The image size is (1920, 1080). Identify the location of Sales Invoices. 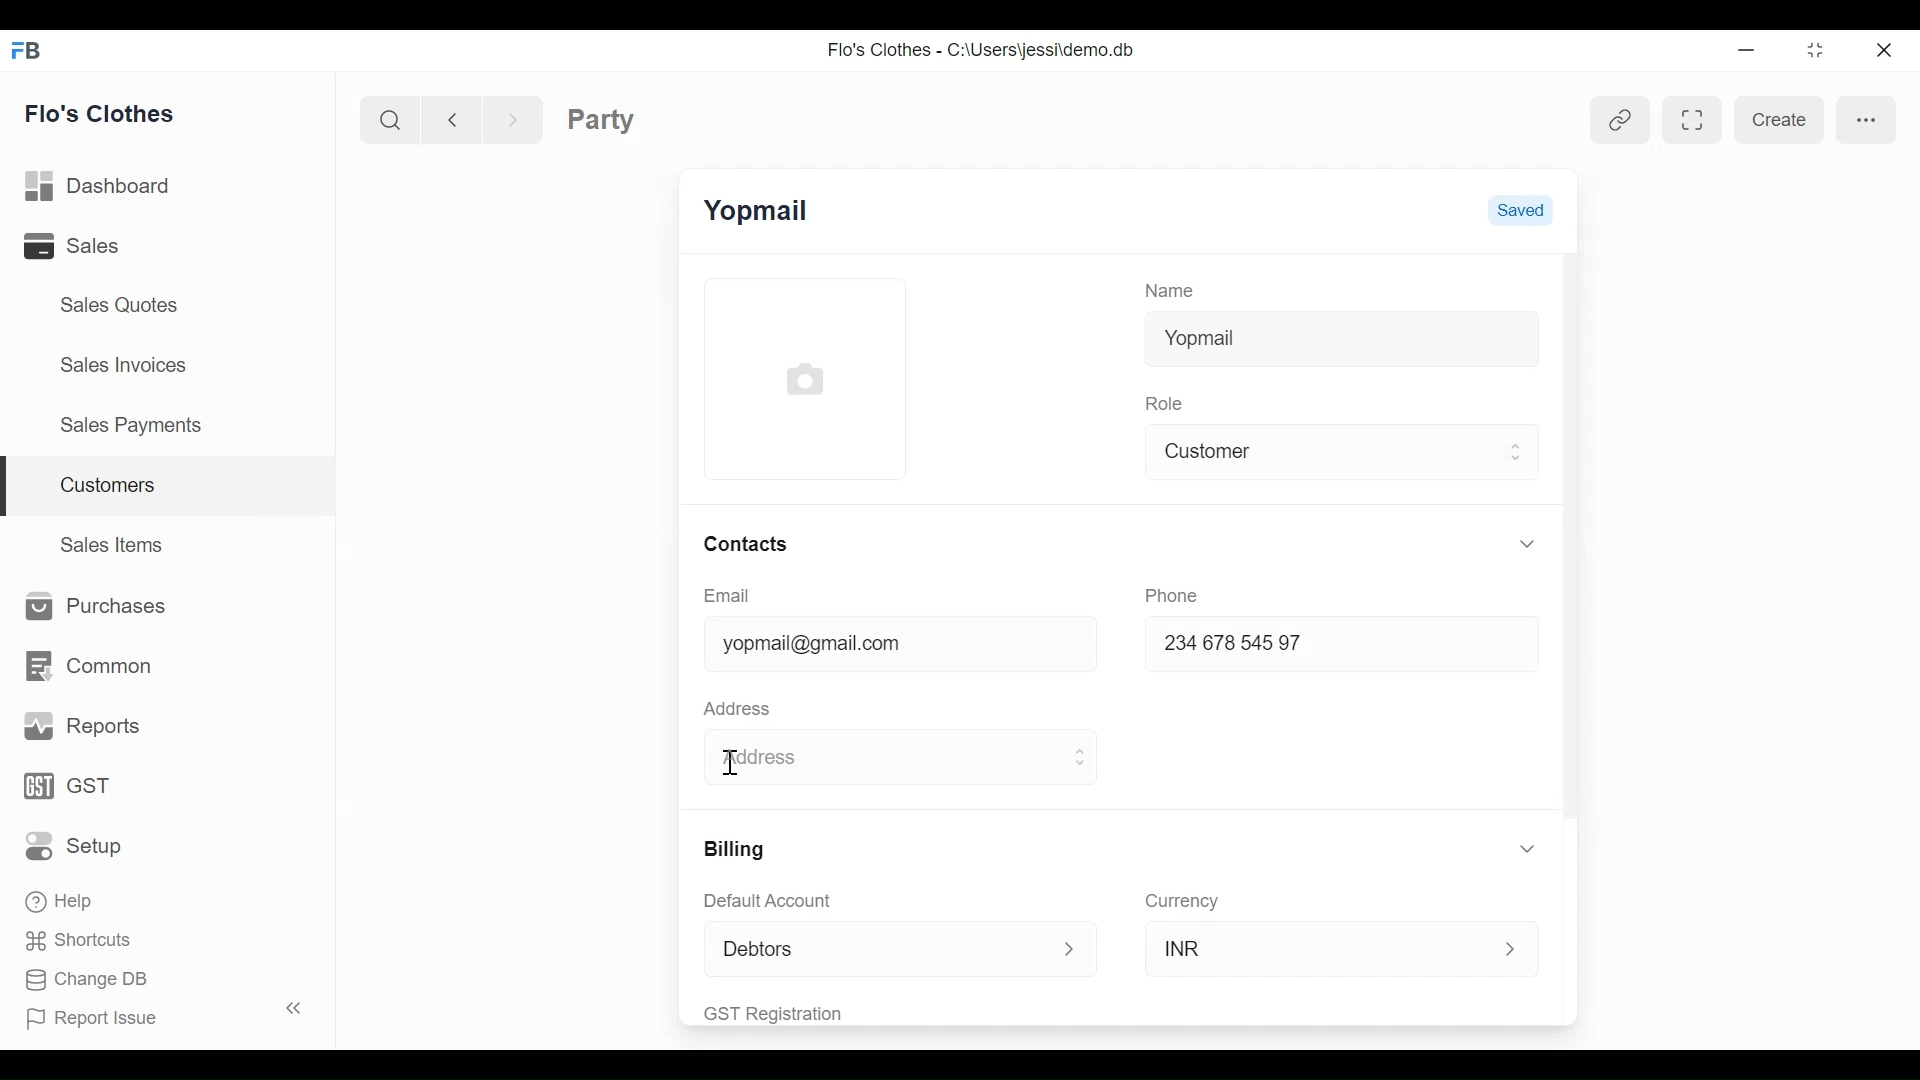
(126, 363).